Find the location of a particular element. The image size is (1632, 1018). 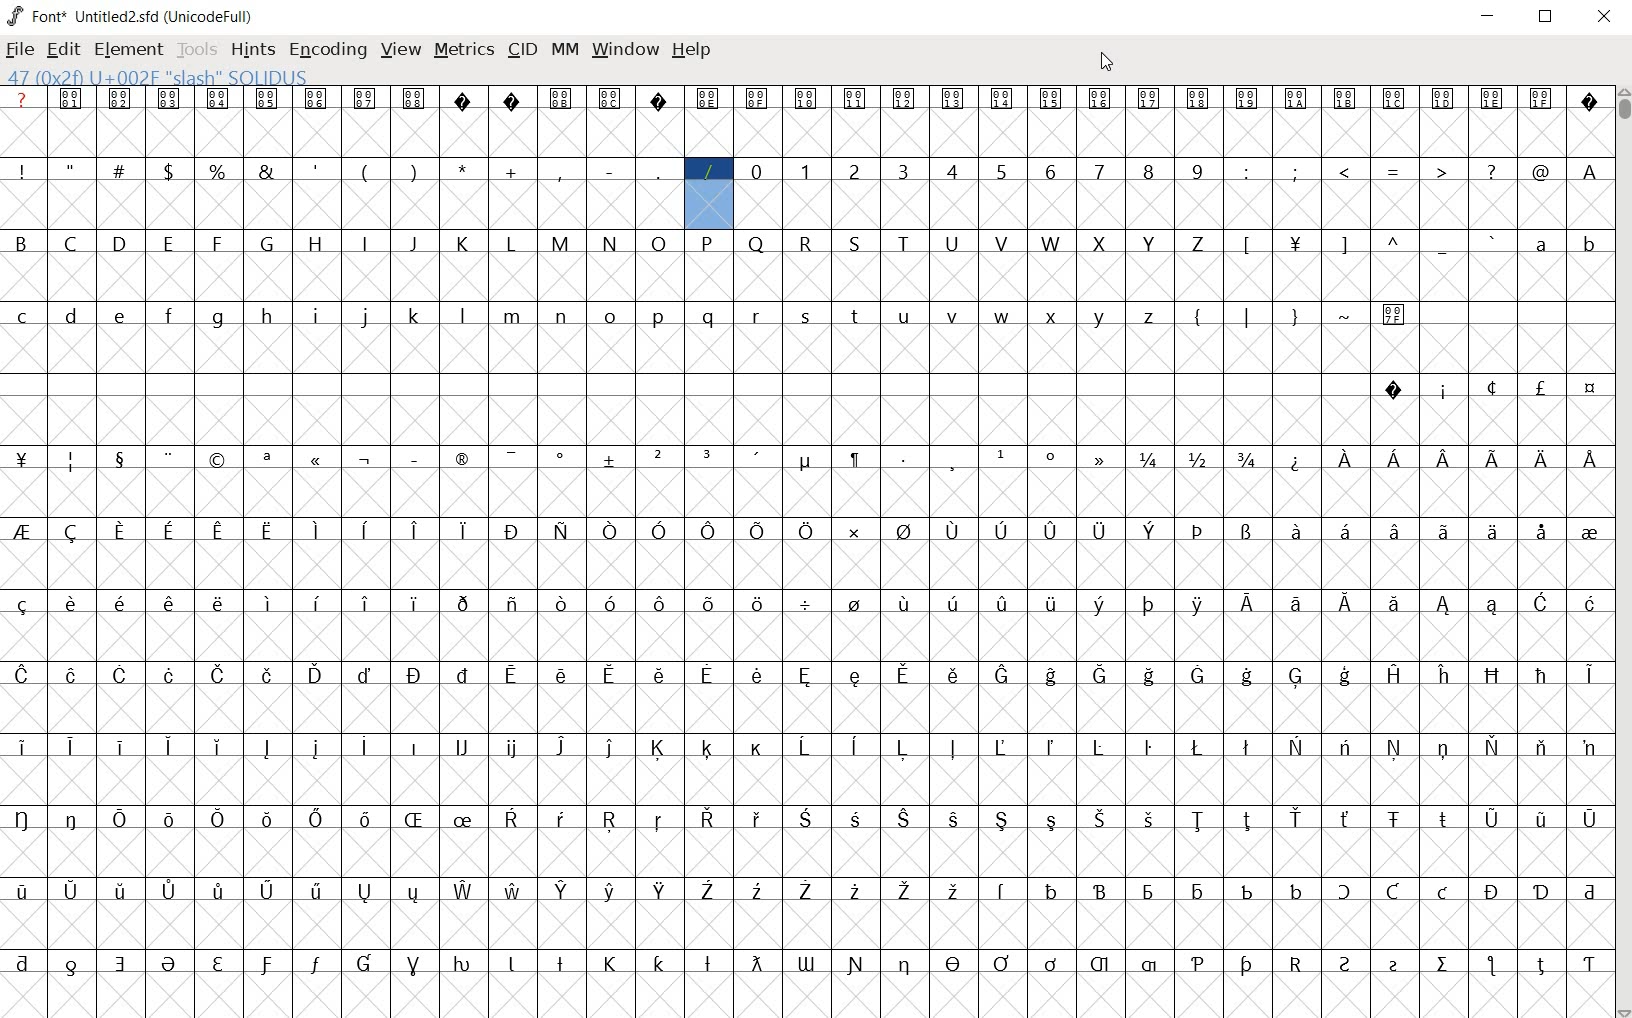

glyph is located at coordinates (560, 605).